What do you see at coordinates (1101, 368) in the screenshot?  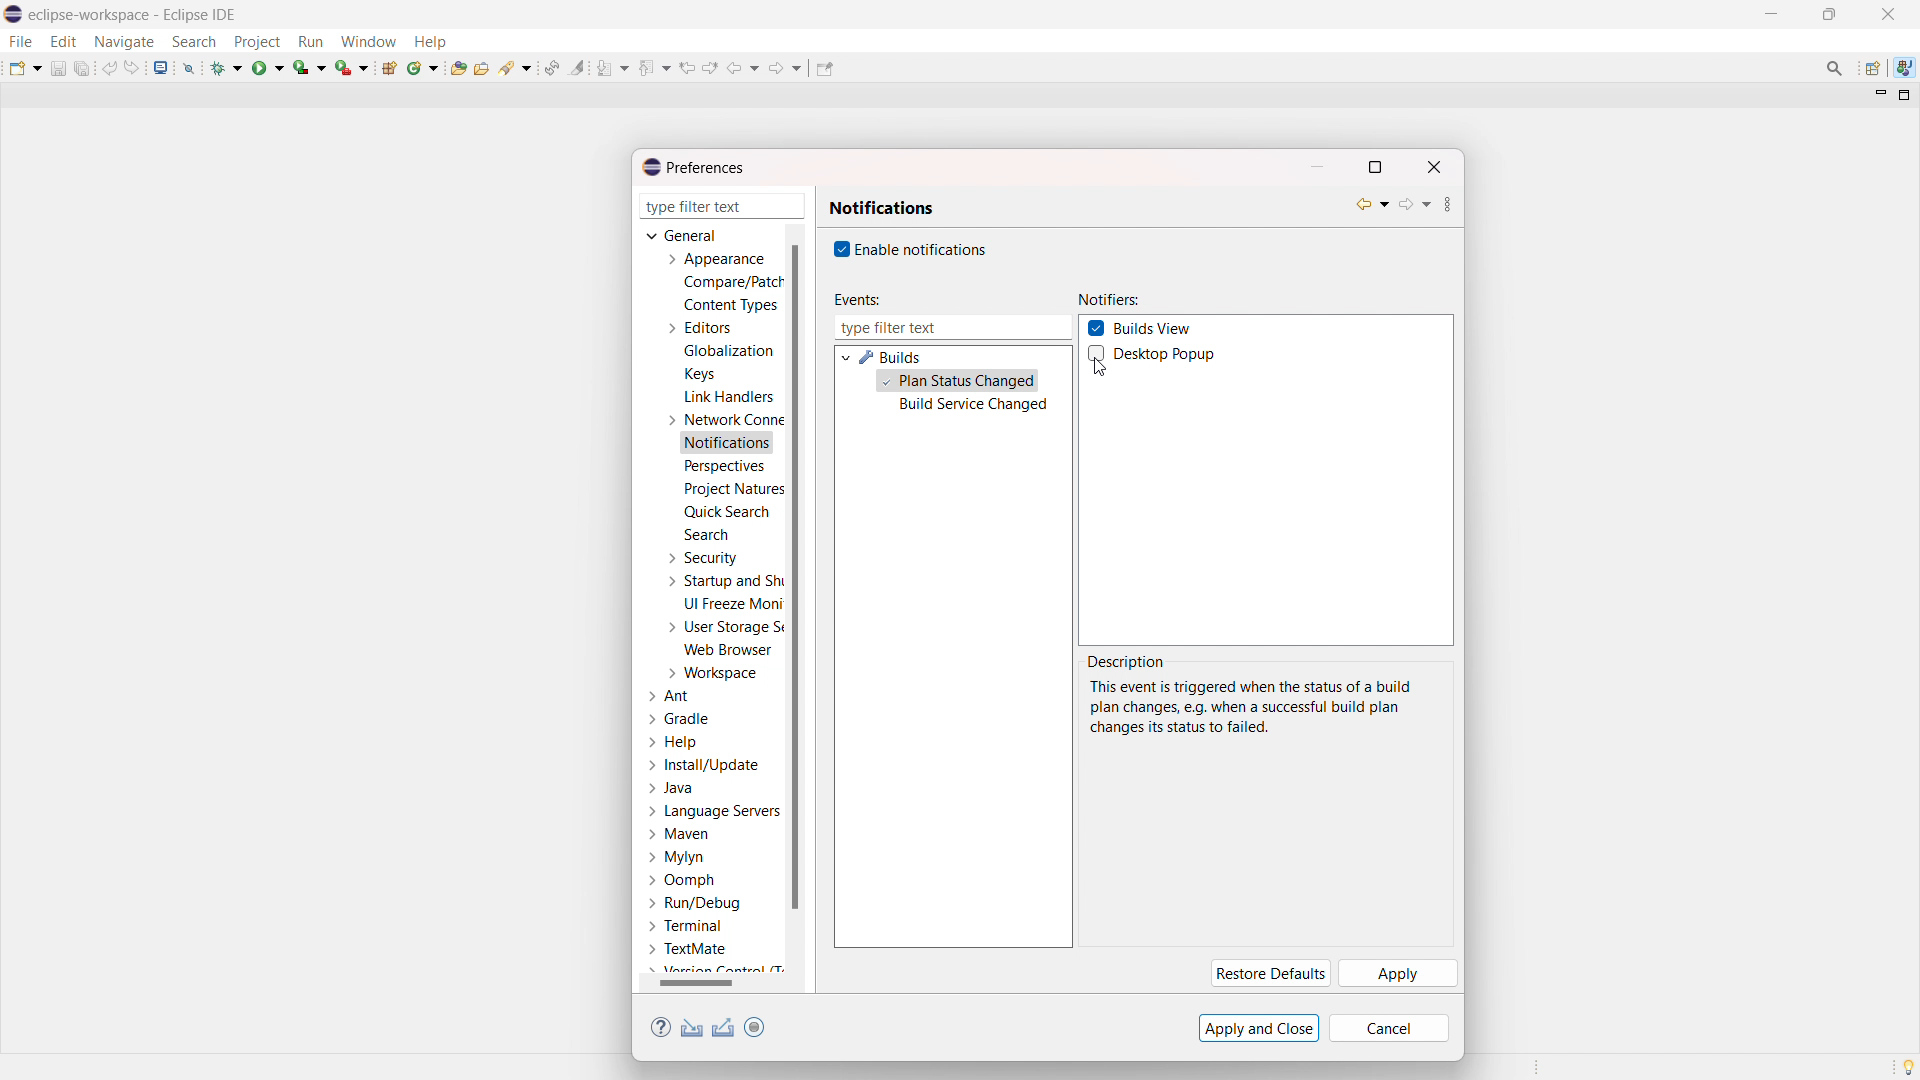 I see `cursor` at bounding box center [1101, 368].